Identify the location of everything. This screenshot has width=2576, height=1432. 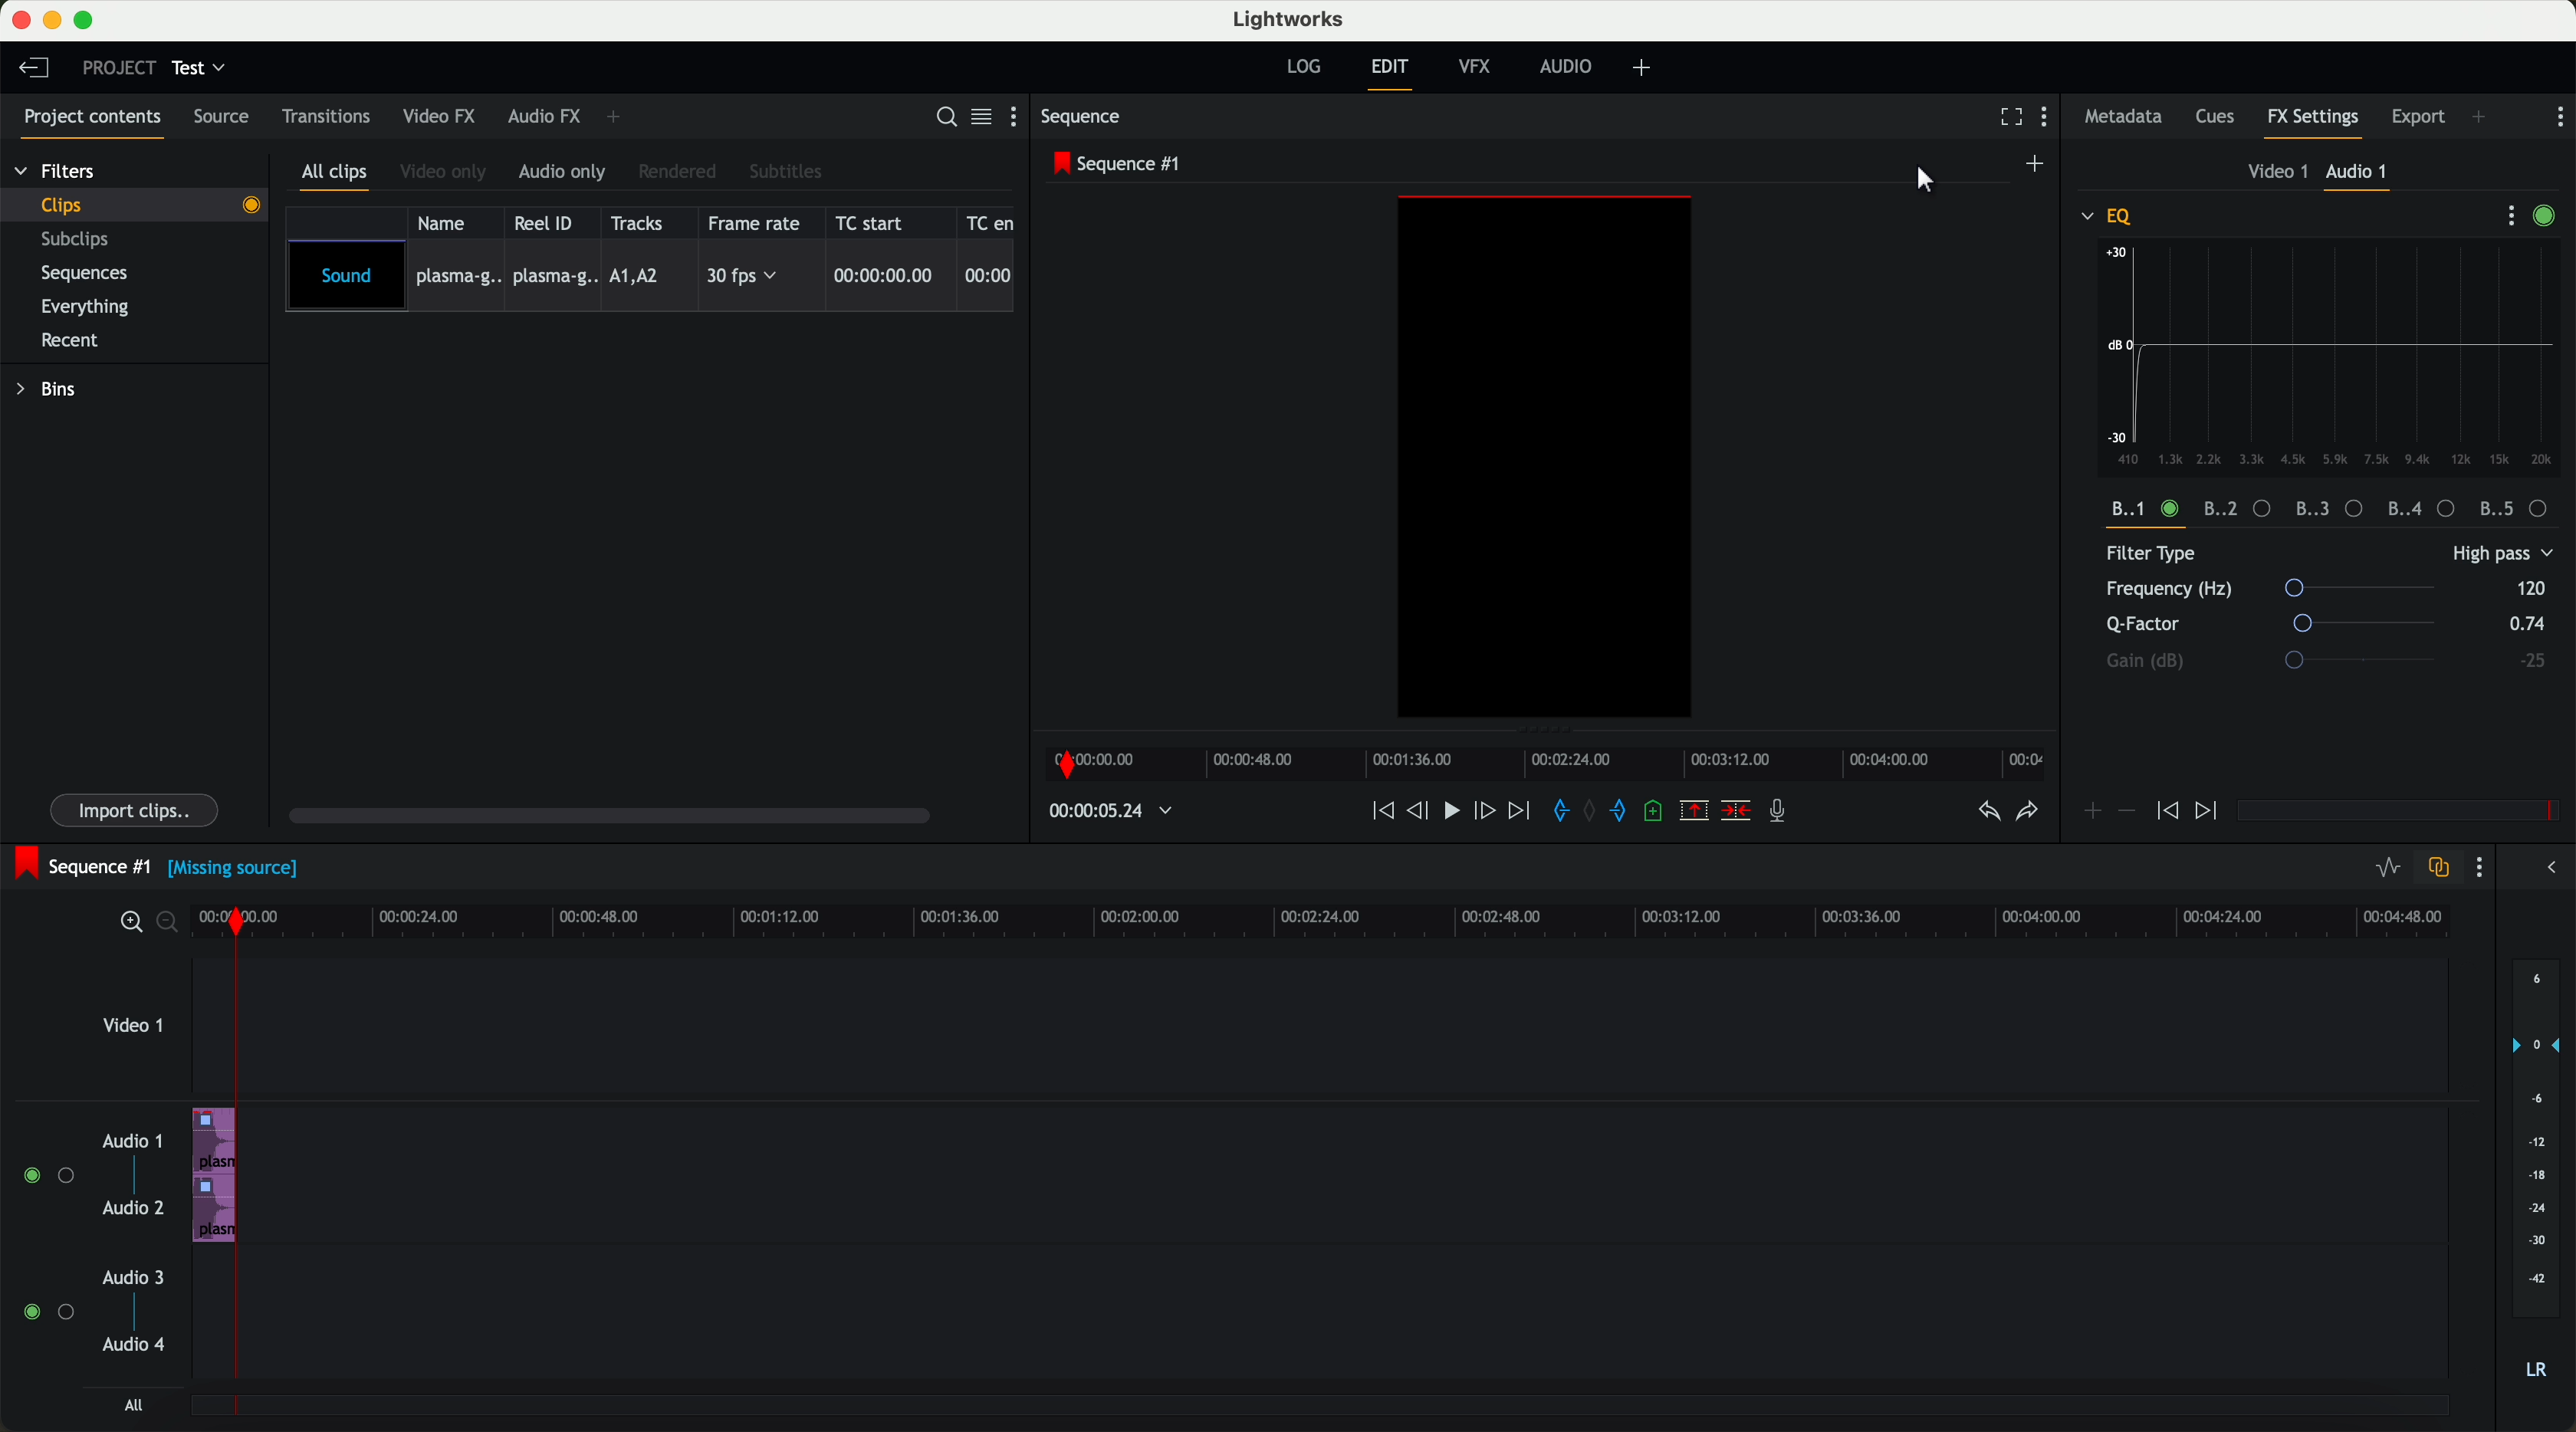
(96, 305).